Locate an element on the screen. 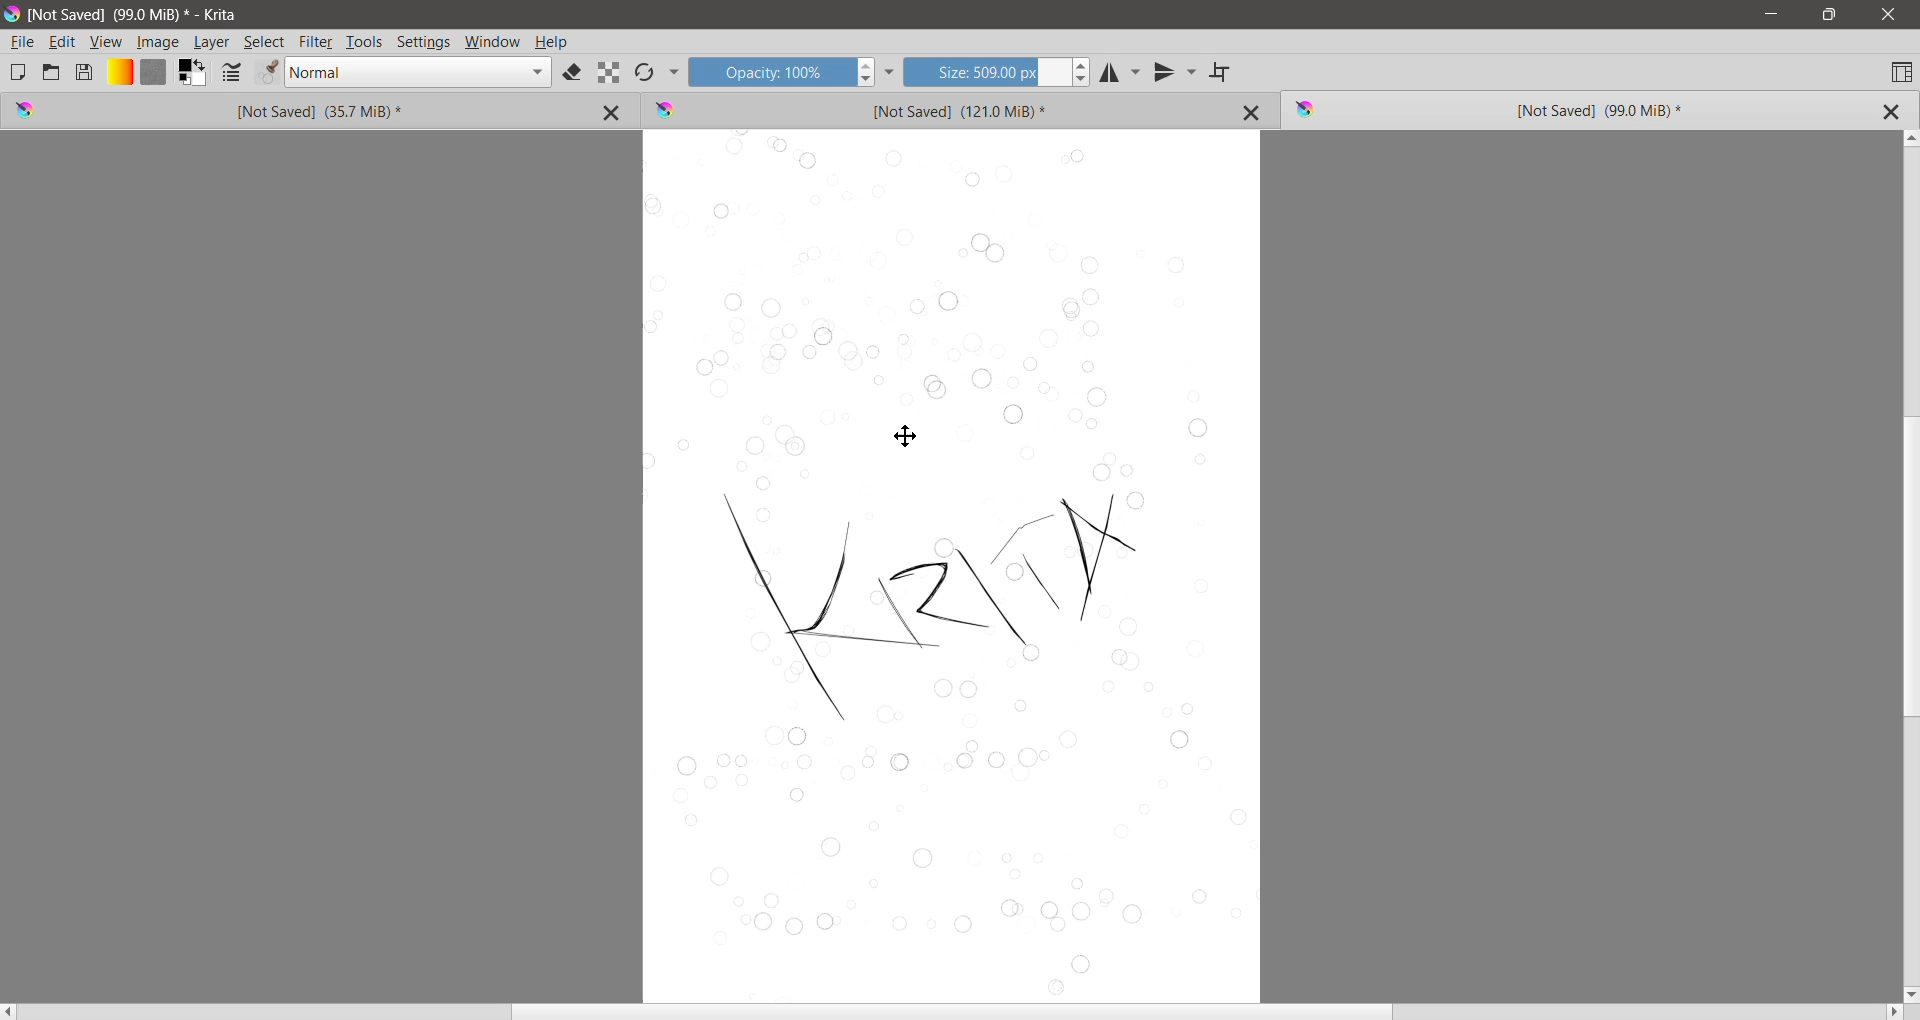 This screenshot has height=1020, width=1920. Fill Gradients is located at coordinates (119, 73).